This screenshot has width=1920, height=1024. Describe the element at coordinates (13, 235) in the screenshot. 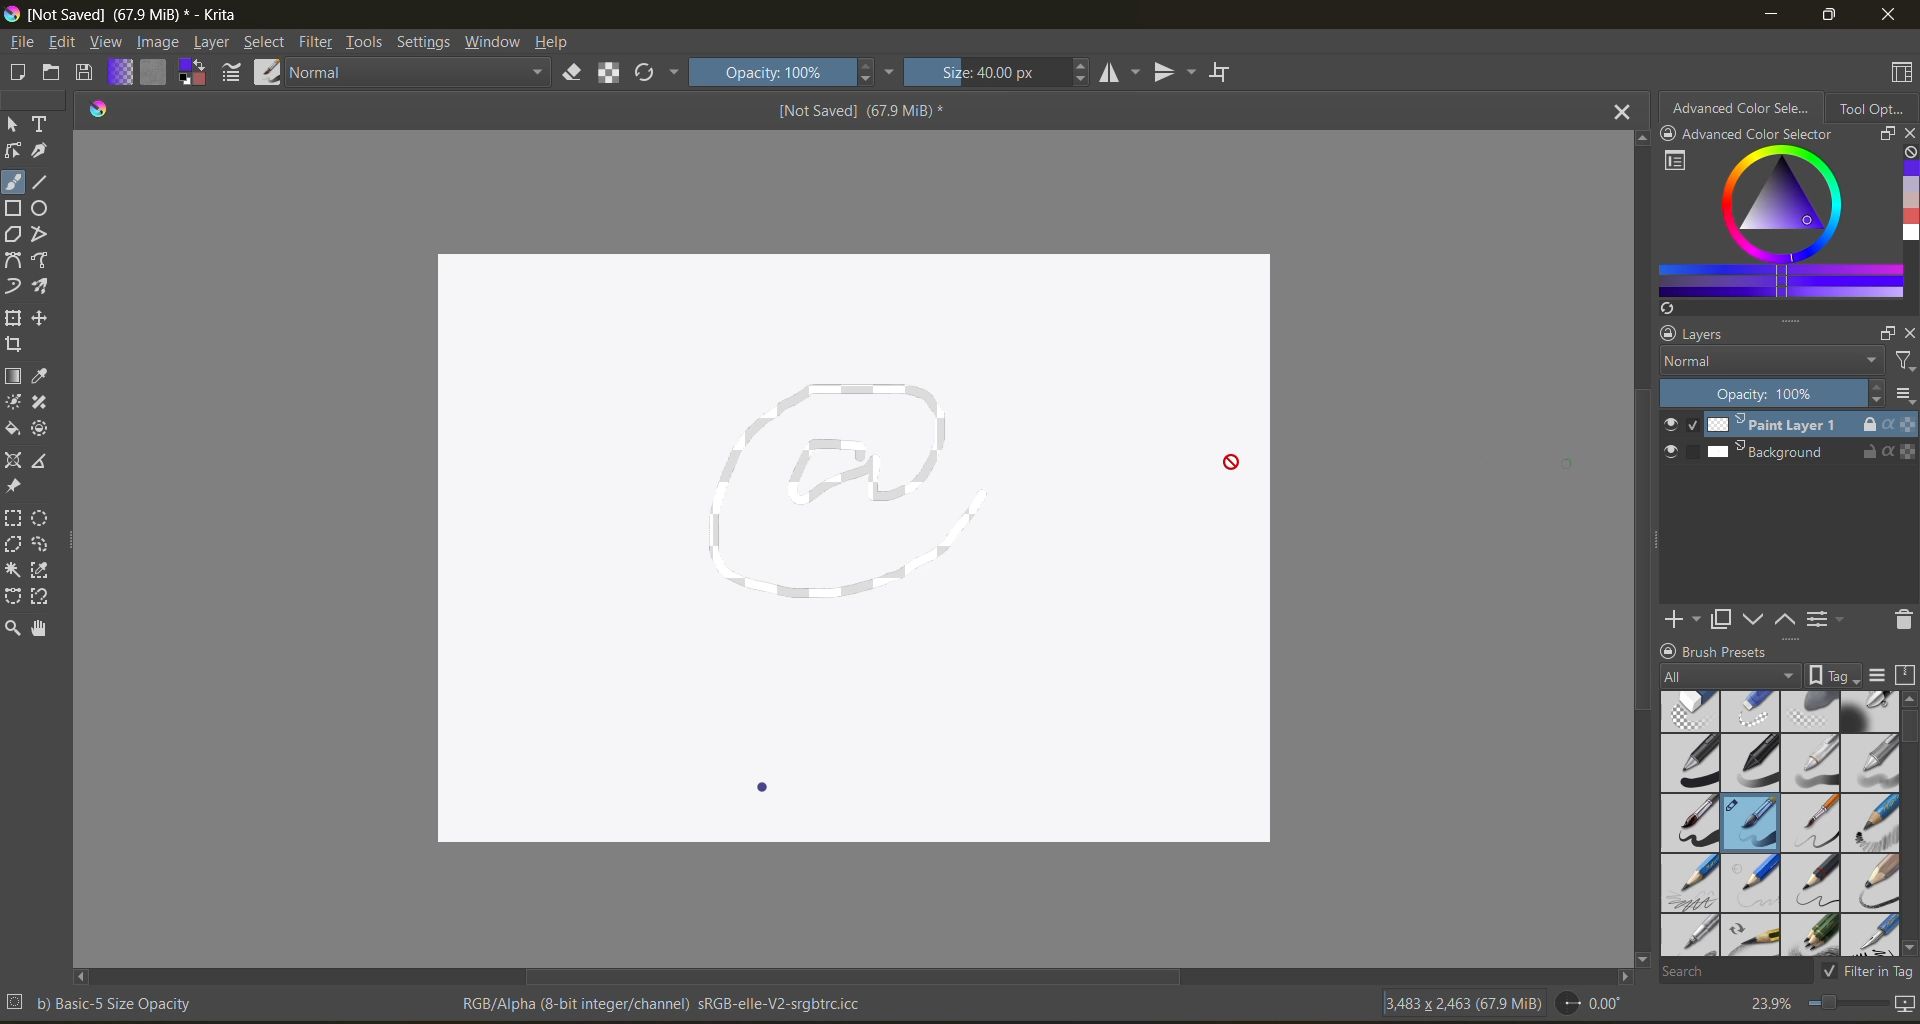

I see `polygon` at that location.